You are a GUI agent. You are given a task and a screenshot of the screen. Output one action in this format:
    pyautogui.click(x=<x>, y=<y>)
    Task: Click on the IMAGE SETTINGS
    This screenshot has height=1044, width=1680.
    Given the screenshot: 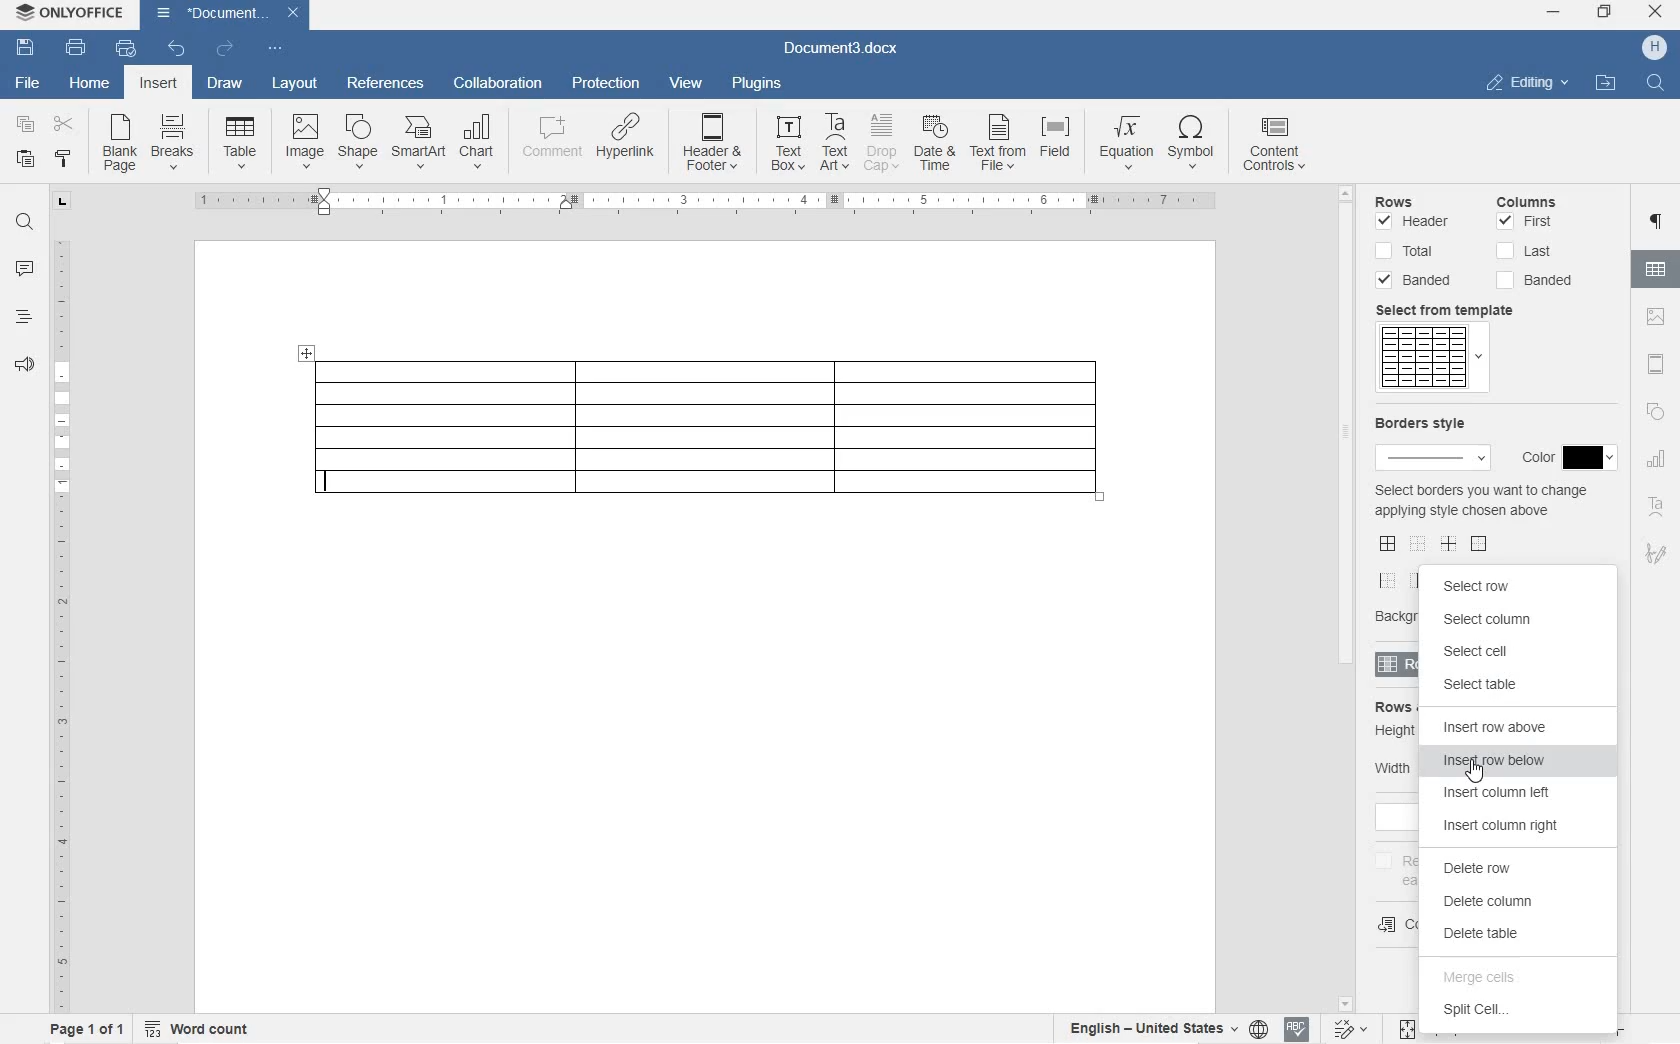 What is the action you would take?
    pyautogui.click(x=1658, y=318)
    